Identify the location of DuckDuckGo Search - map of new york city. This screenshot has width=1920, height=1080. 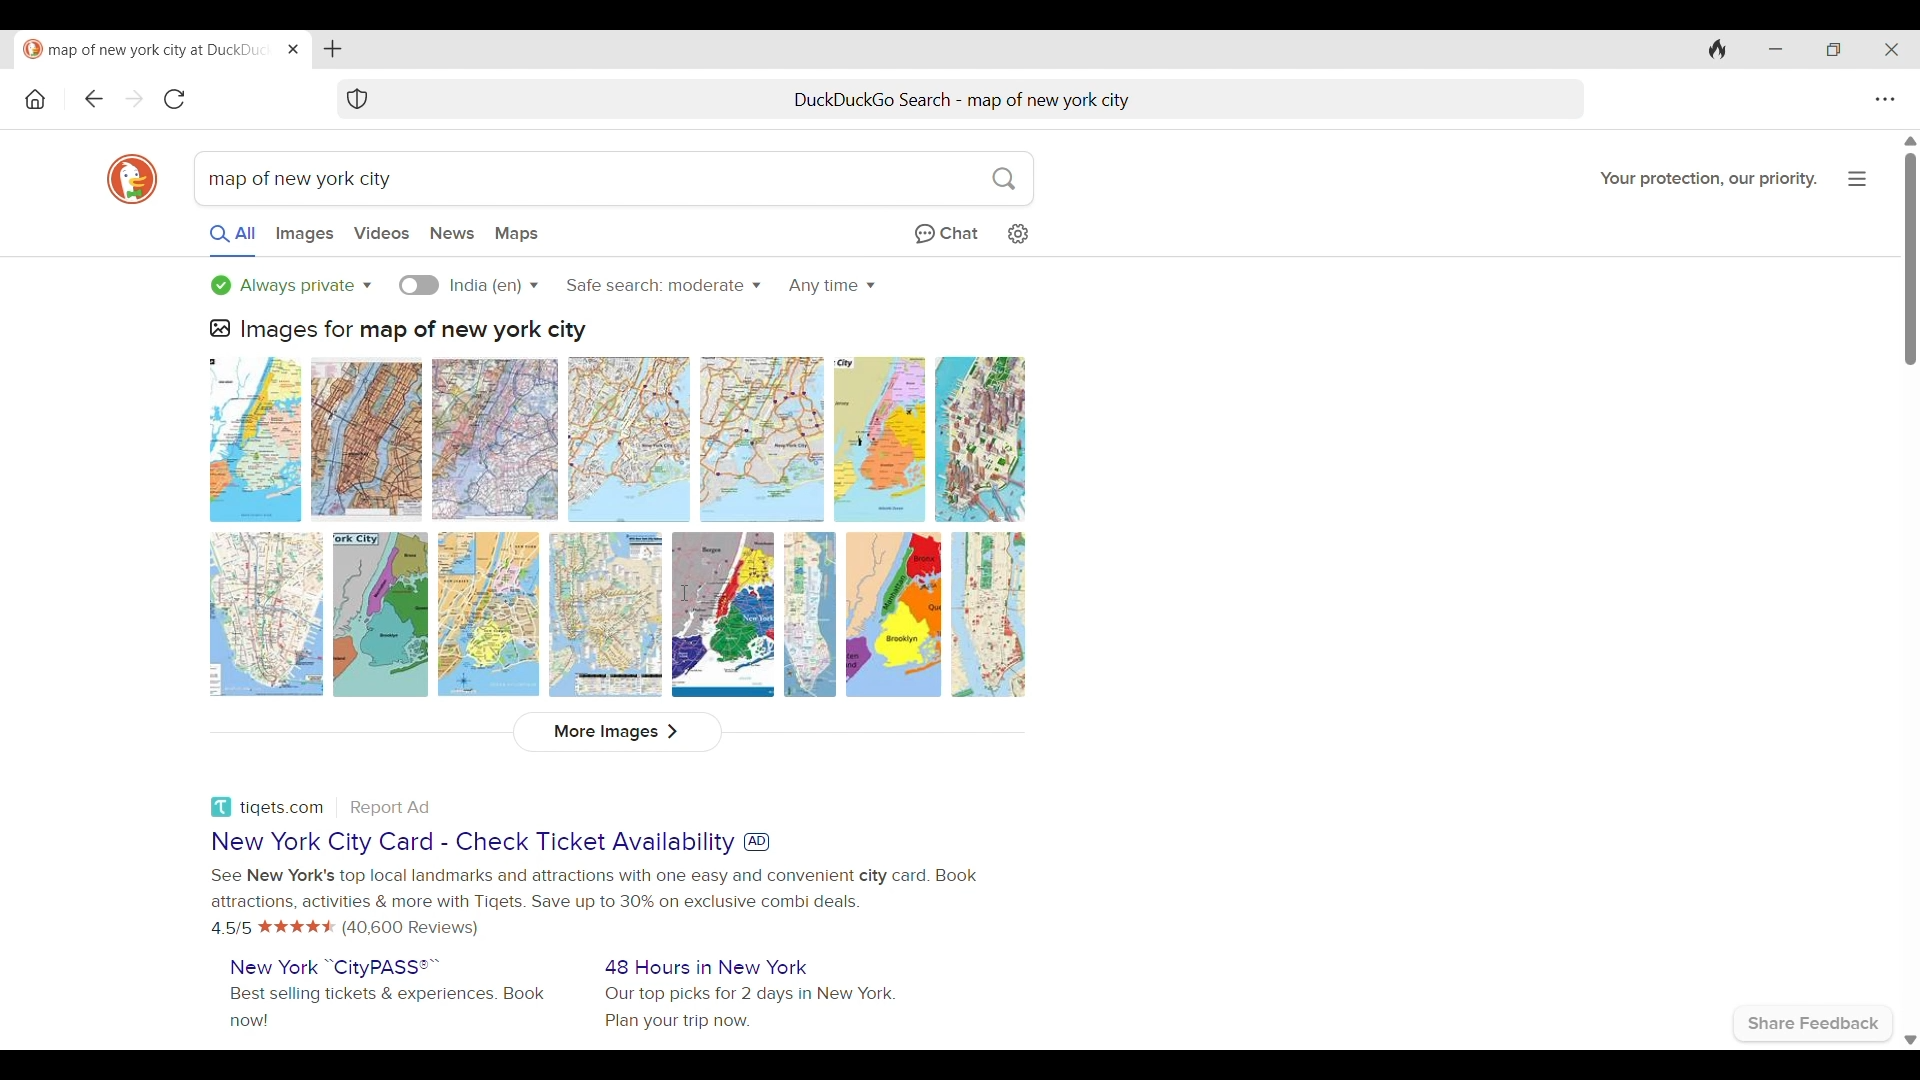
(962, 100).